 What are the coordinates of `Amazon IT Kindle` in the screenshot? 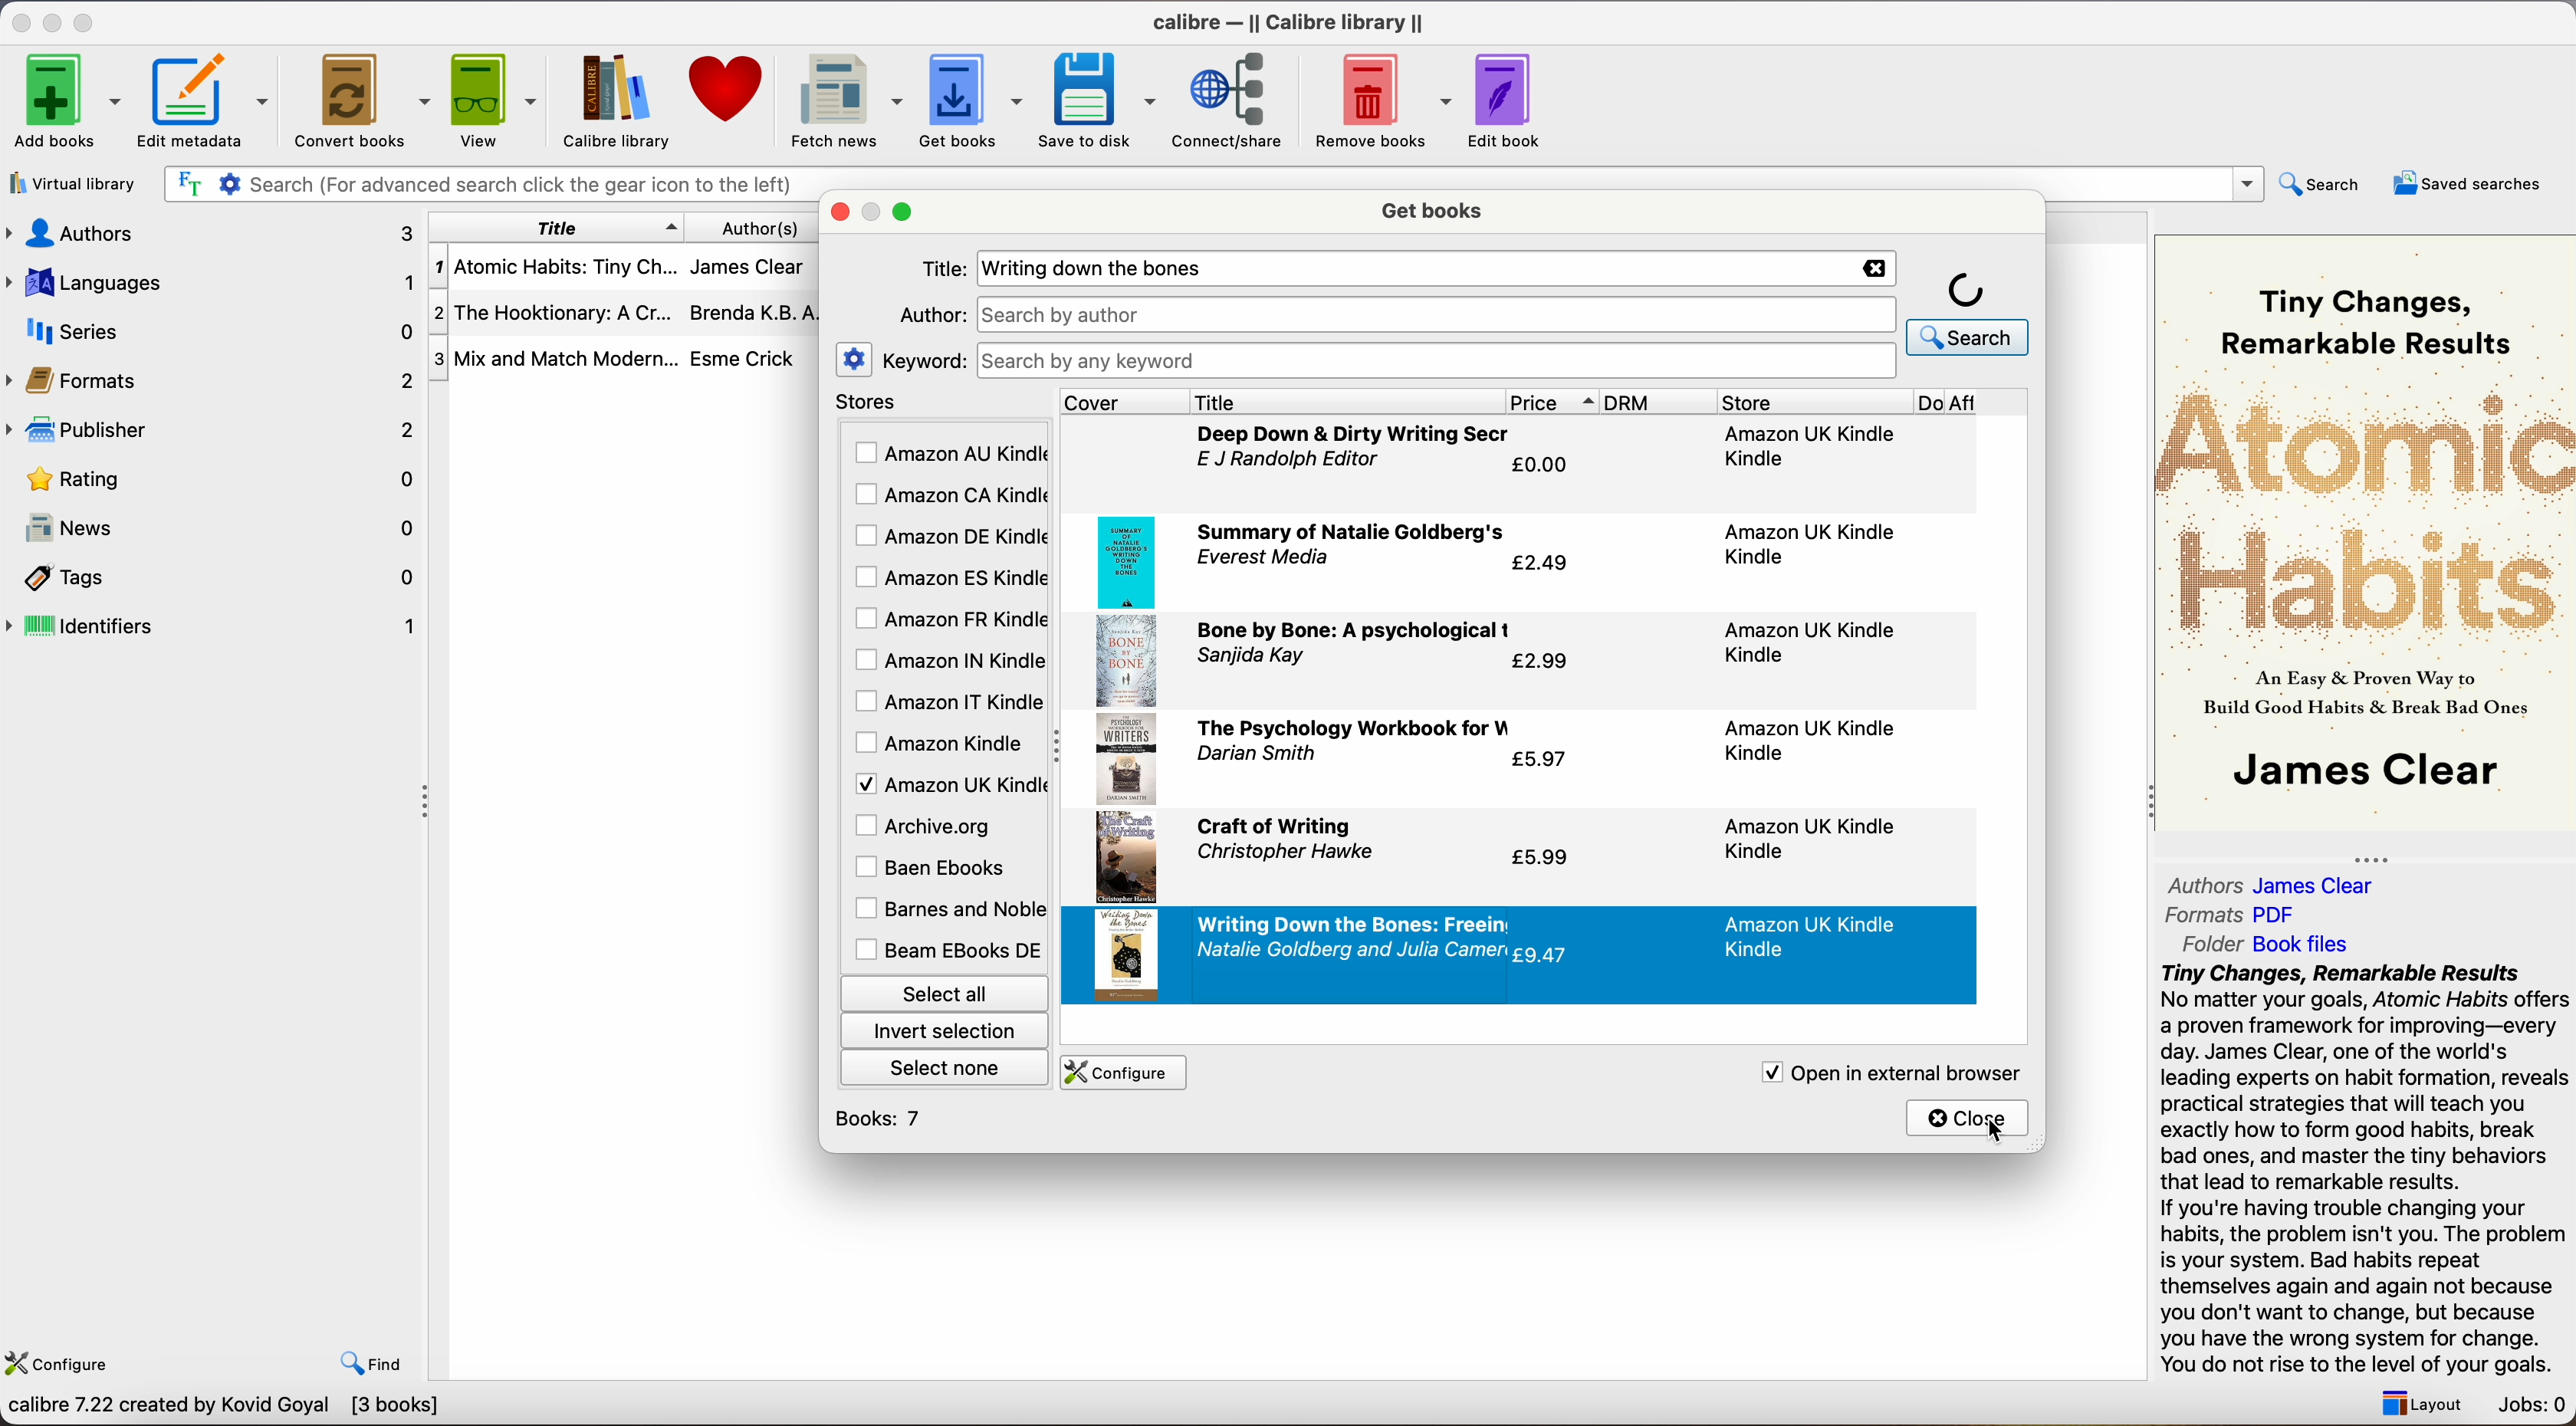 It's located at (950, 703).